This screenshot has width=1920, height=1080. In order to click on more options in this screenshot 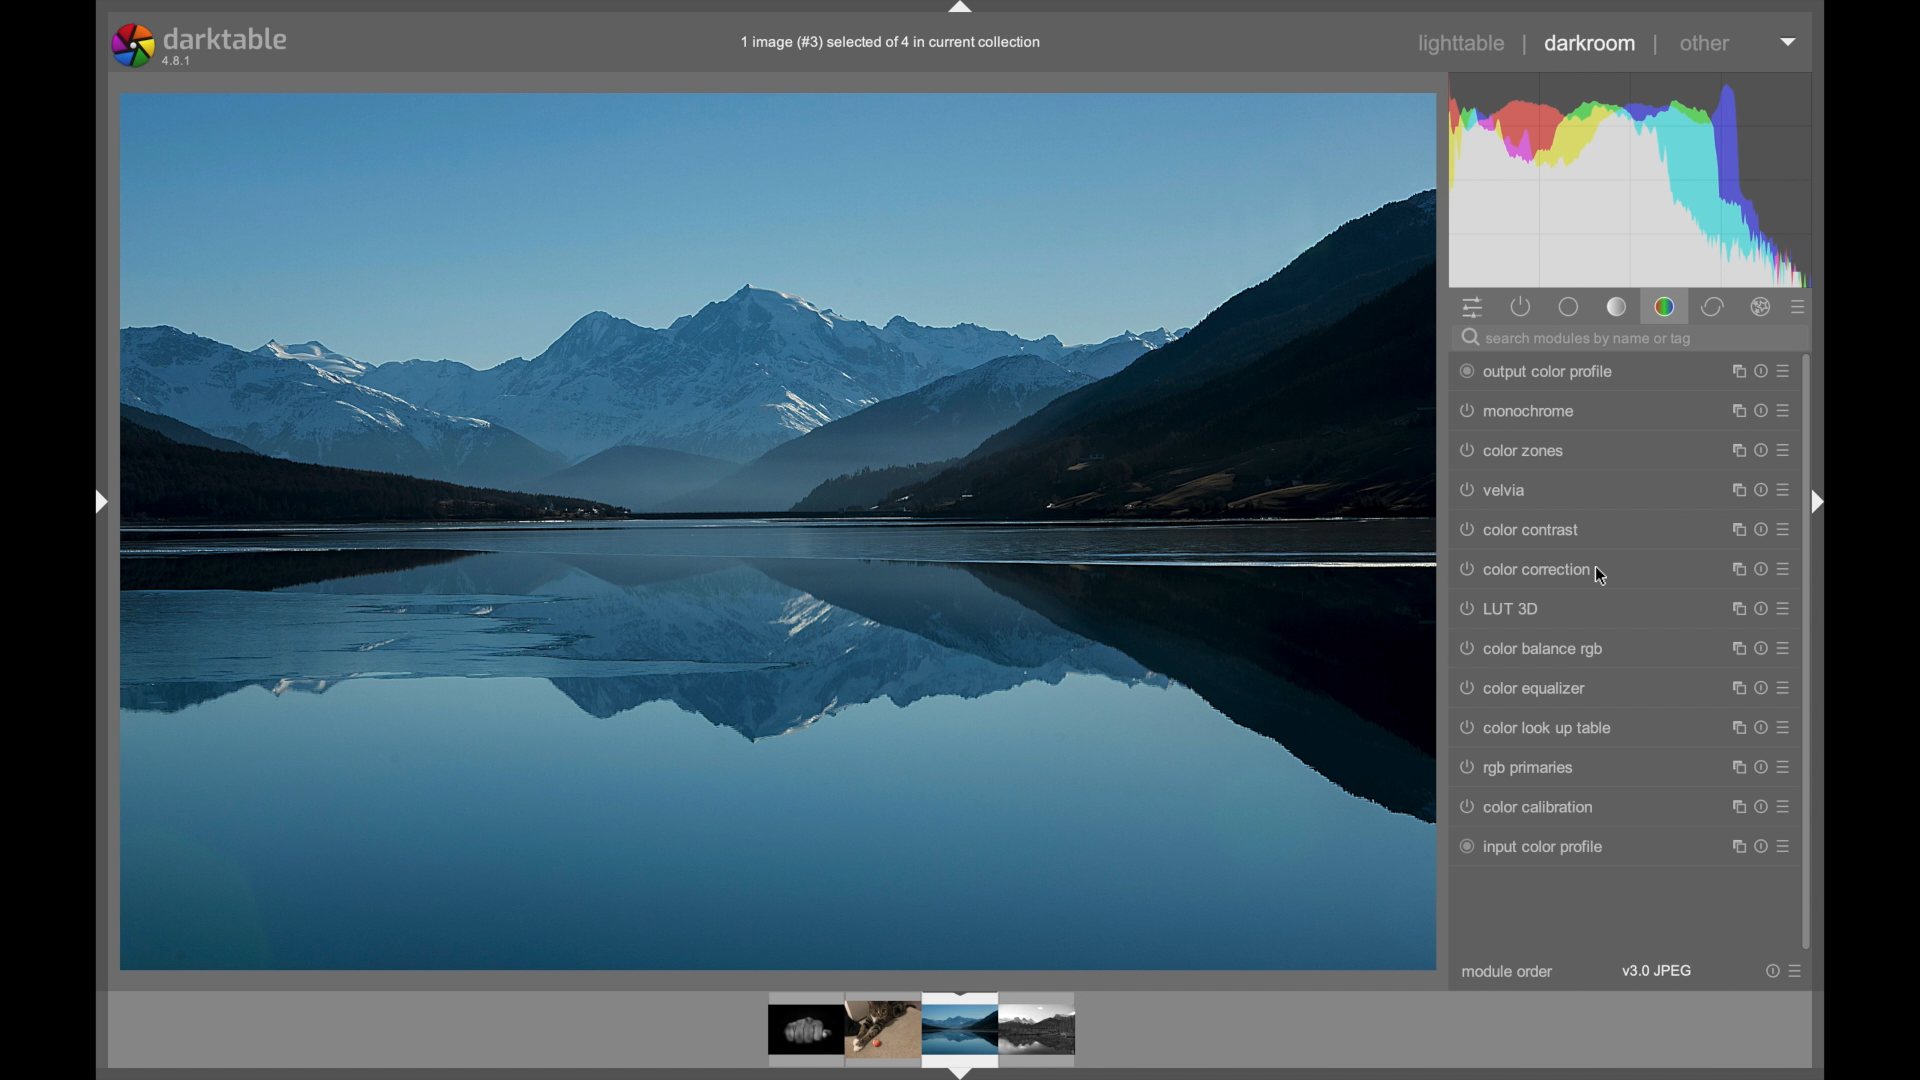, I will do `click(1759, 371)`.